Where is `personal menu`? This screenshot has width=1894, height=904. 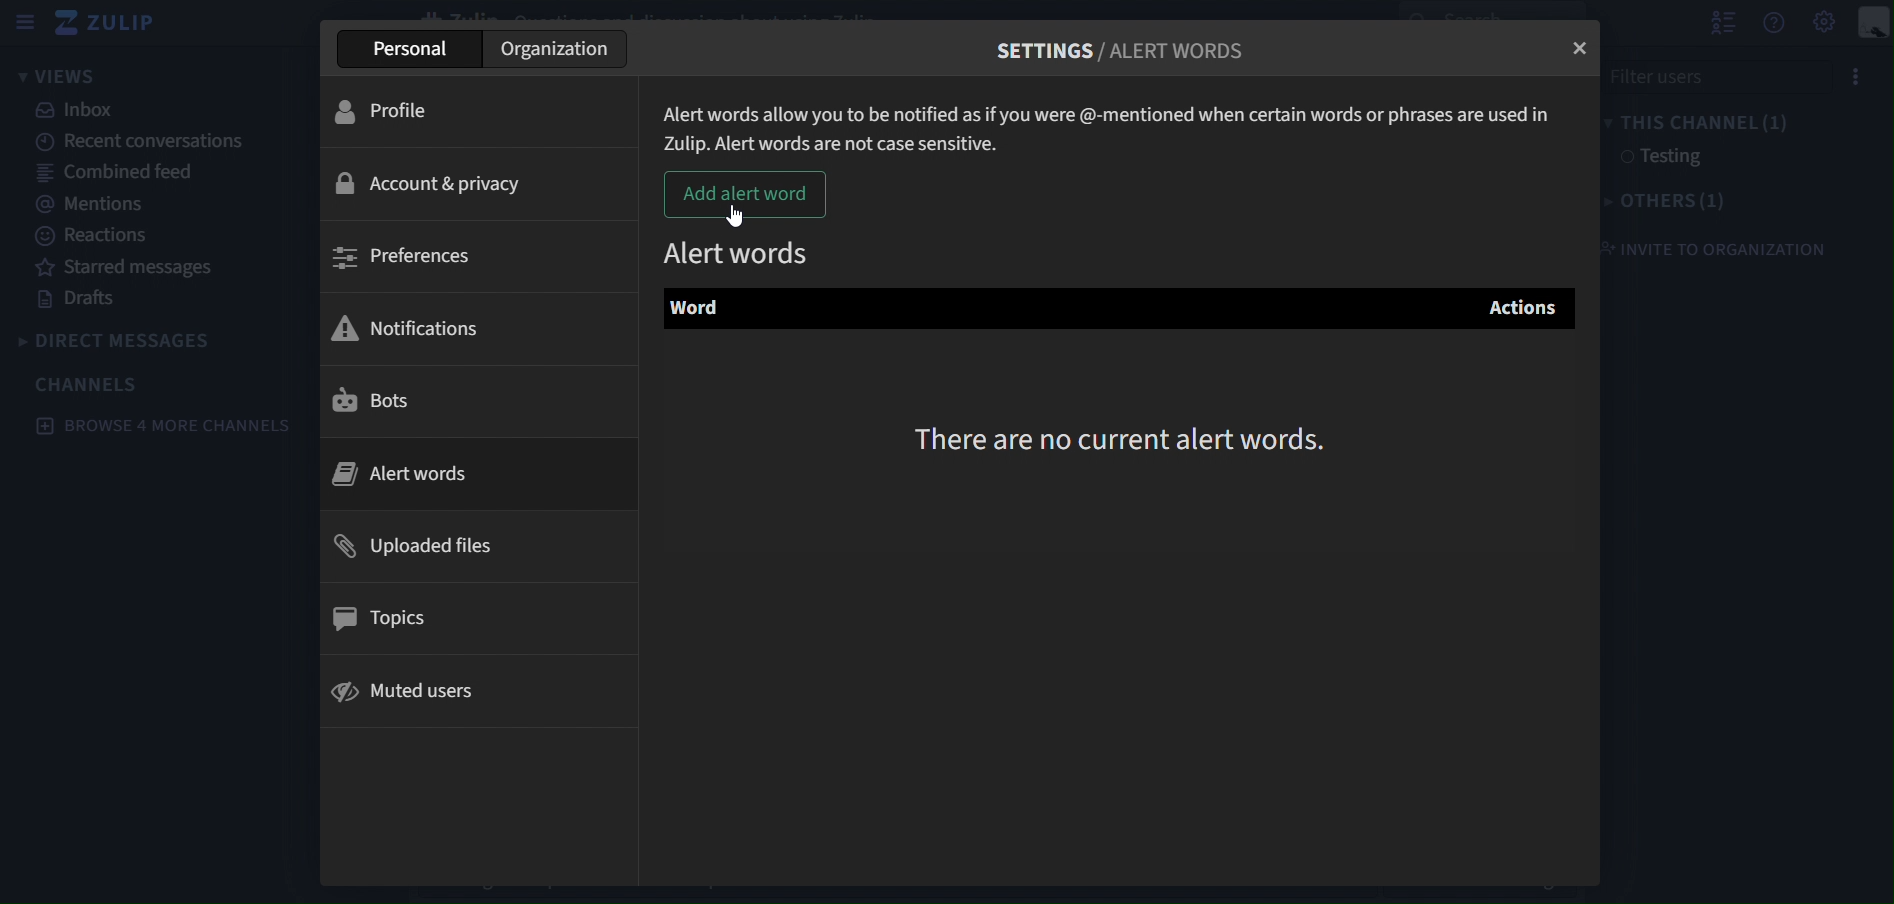 personal menu is located at coordinates (1874, 22).